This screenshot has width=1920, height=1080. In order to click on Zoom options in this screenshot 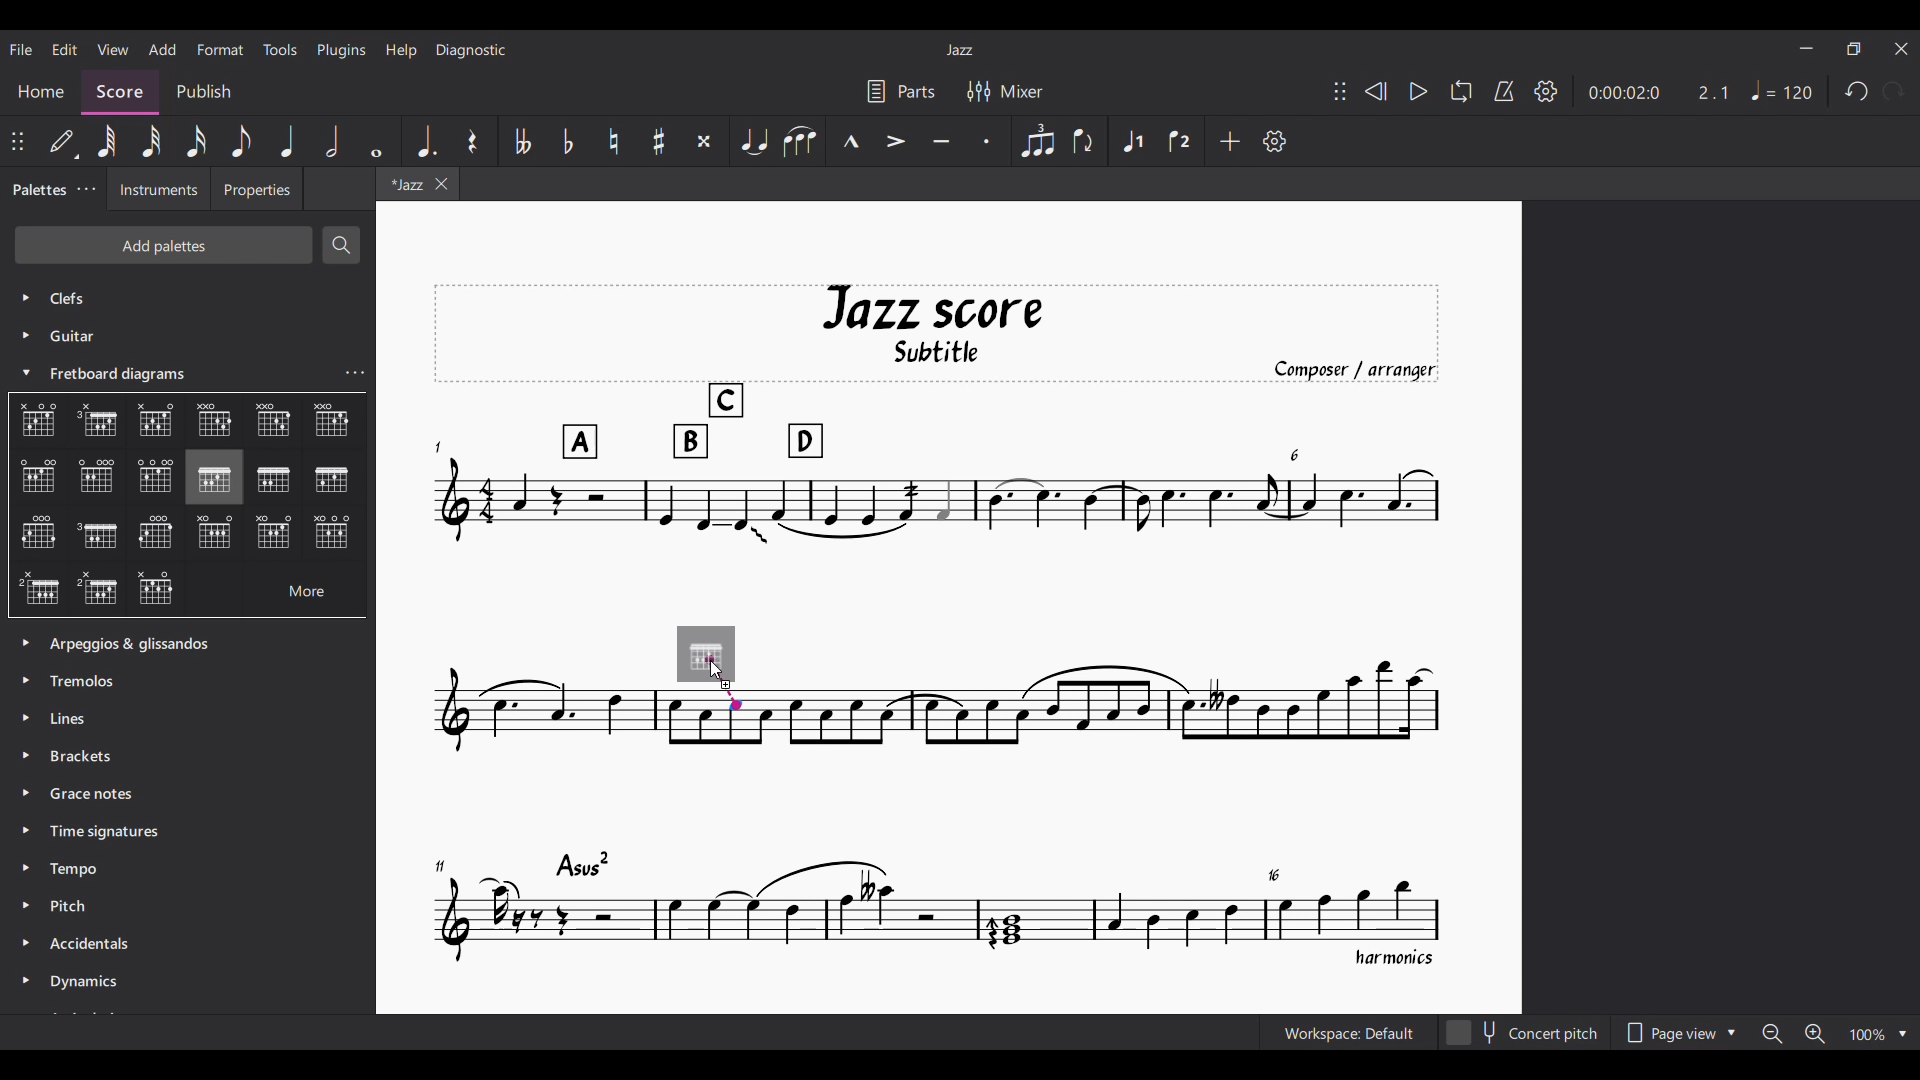, I will do `click(1835, 1033)`.